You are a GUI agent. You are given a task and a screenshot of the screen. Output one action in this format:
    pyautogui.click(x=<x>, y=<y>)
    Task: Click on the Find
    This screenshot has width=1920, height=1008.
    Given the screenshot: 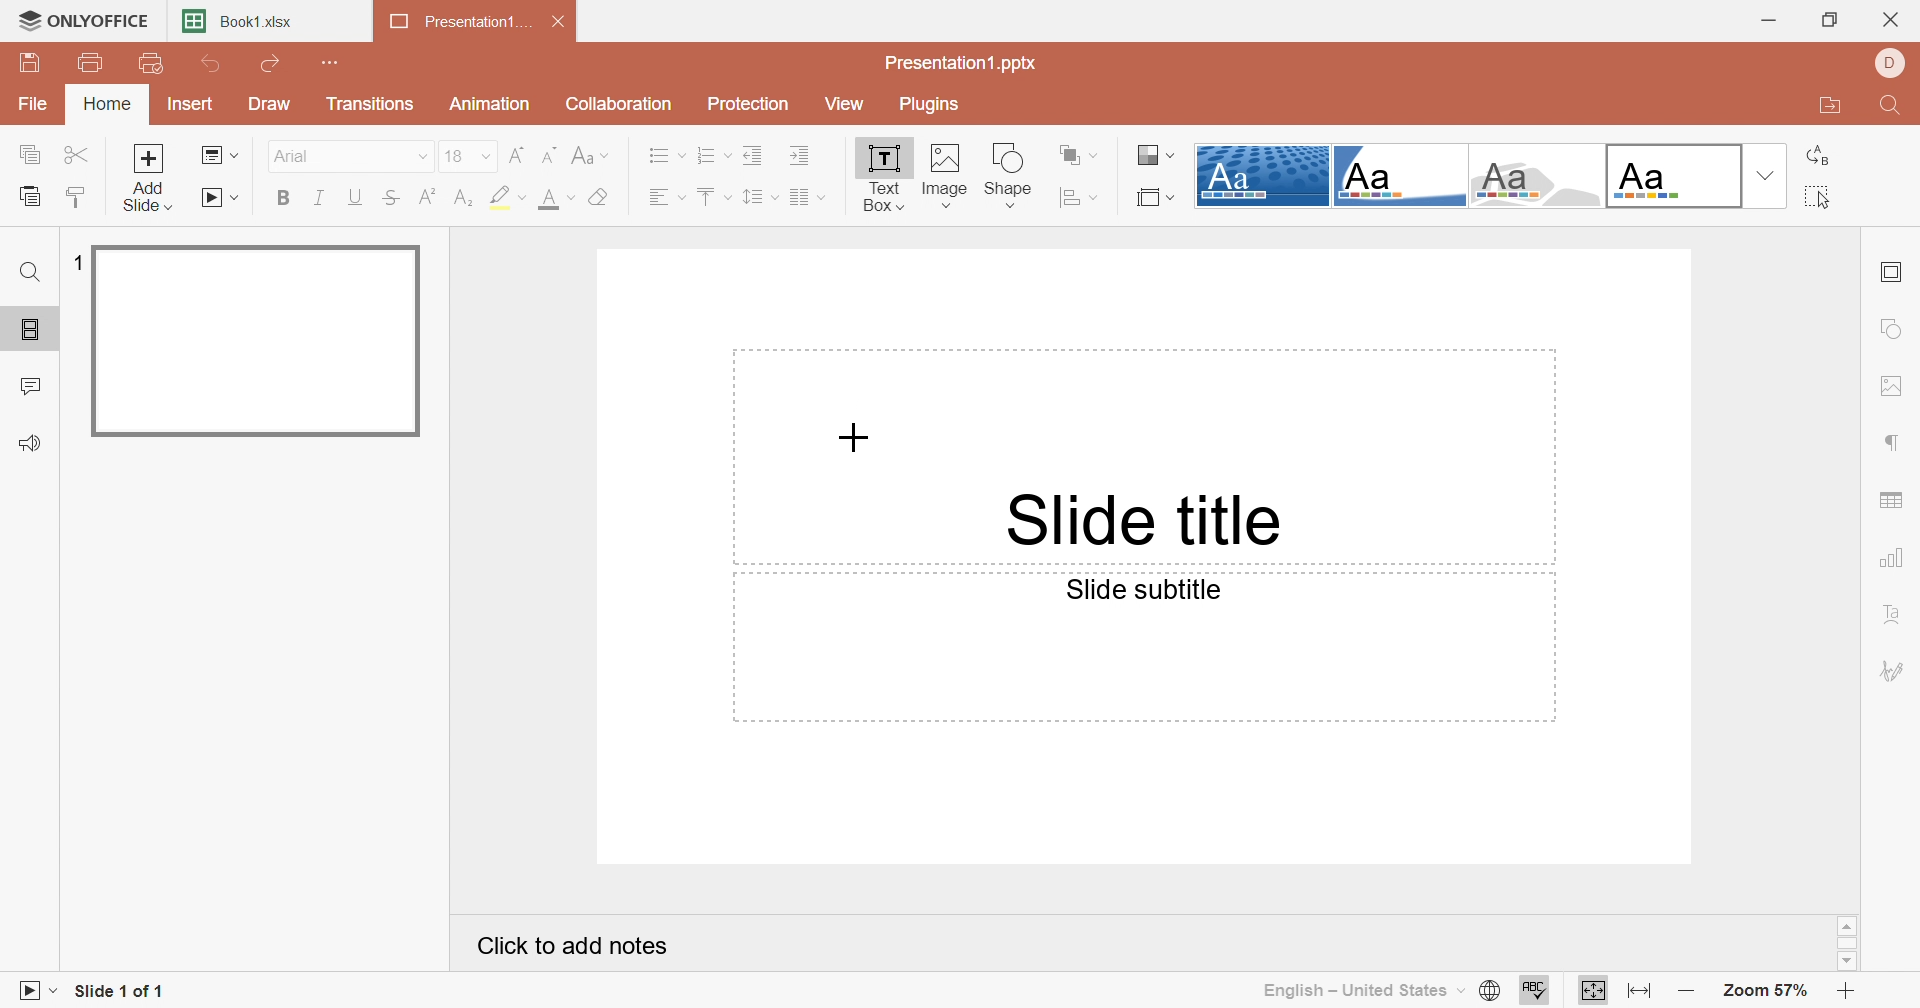 What is the action you would take?
    pyautogui.click(x=31, y=271)
    